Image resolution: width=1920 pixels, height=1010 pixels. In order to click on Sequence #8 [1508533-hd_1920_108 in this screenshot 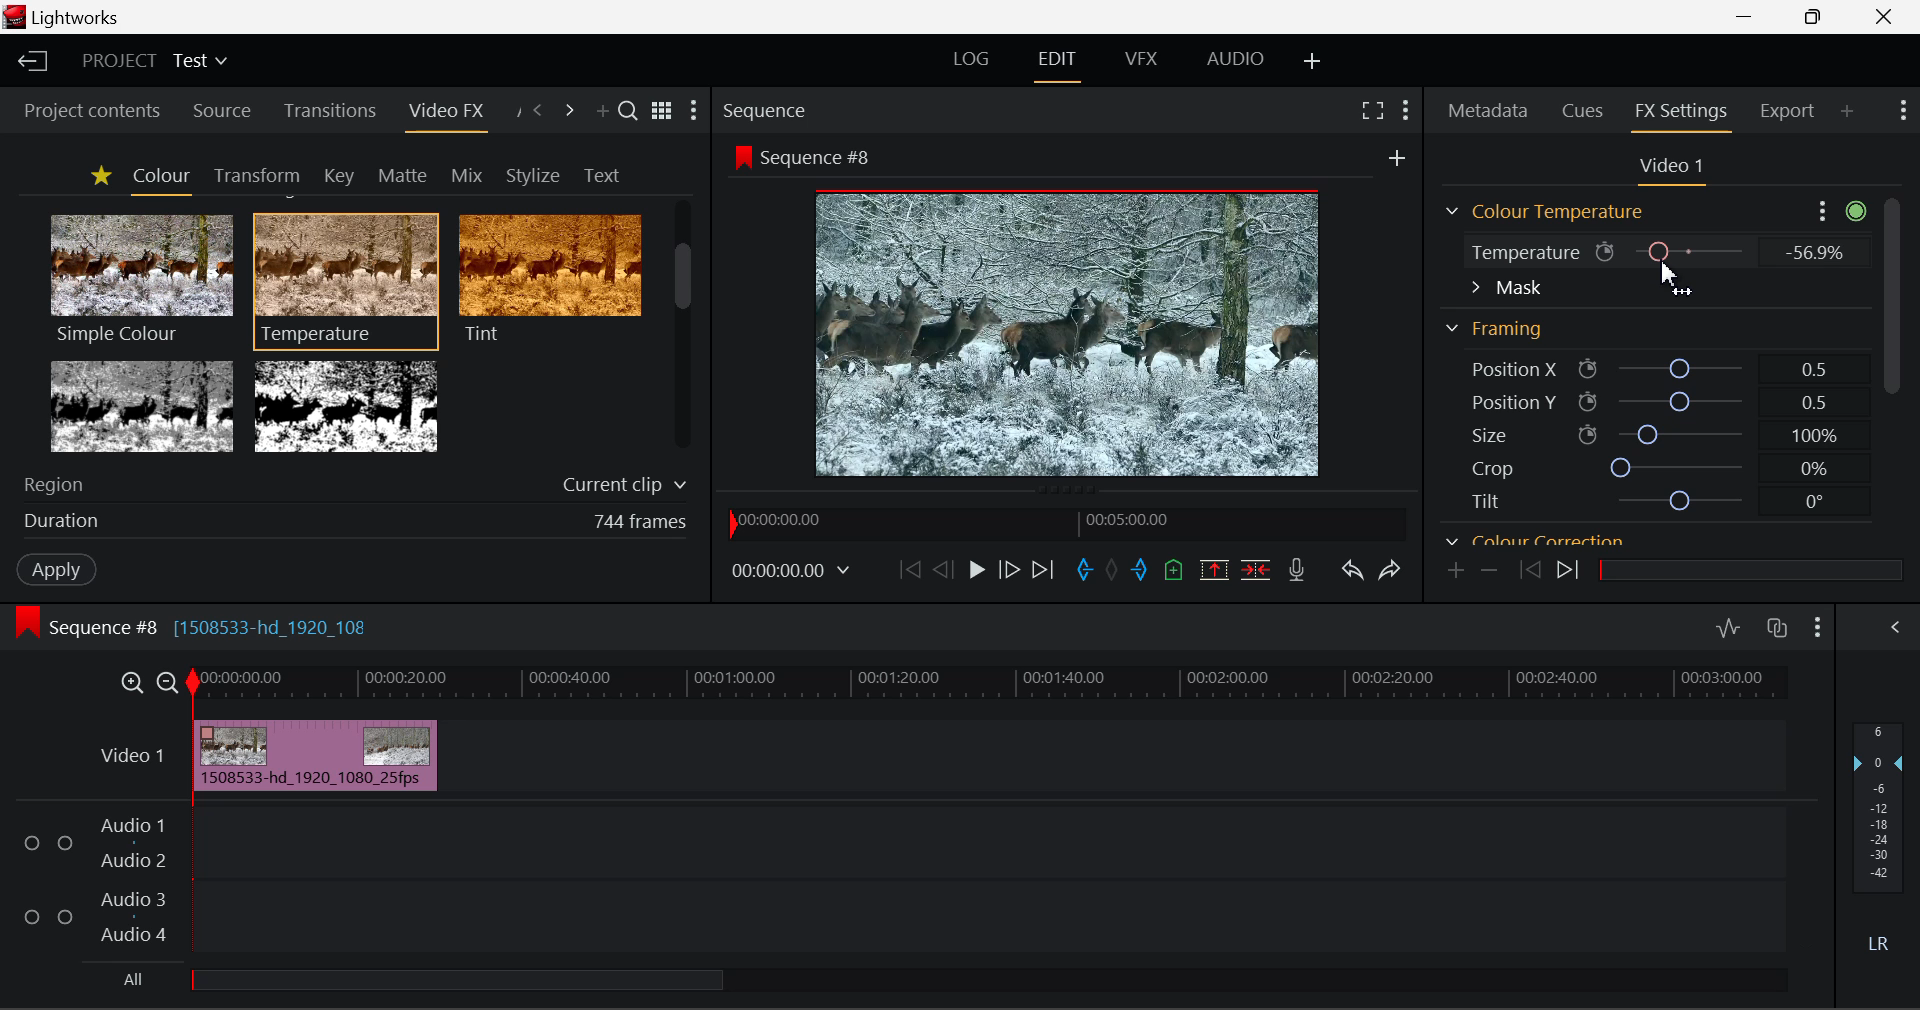, I will do `click(214, 623)`.